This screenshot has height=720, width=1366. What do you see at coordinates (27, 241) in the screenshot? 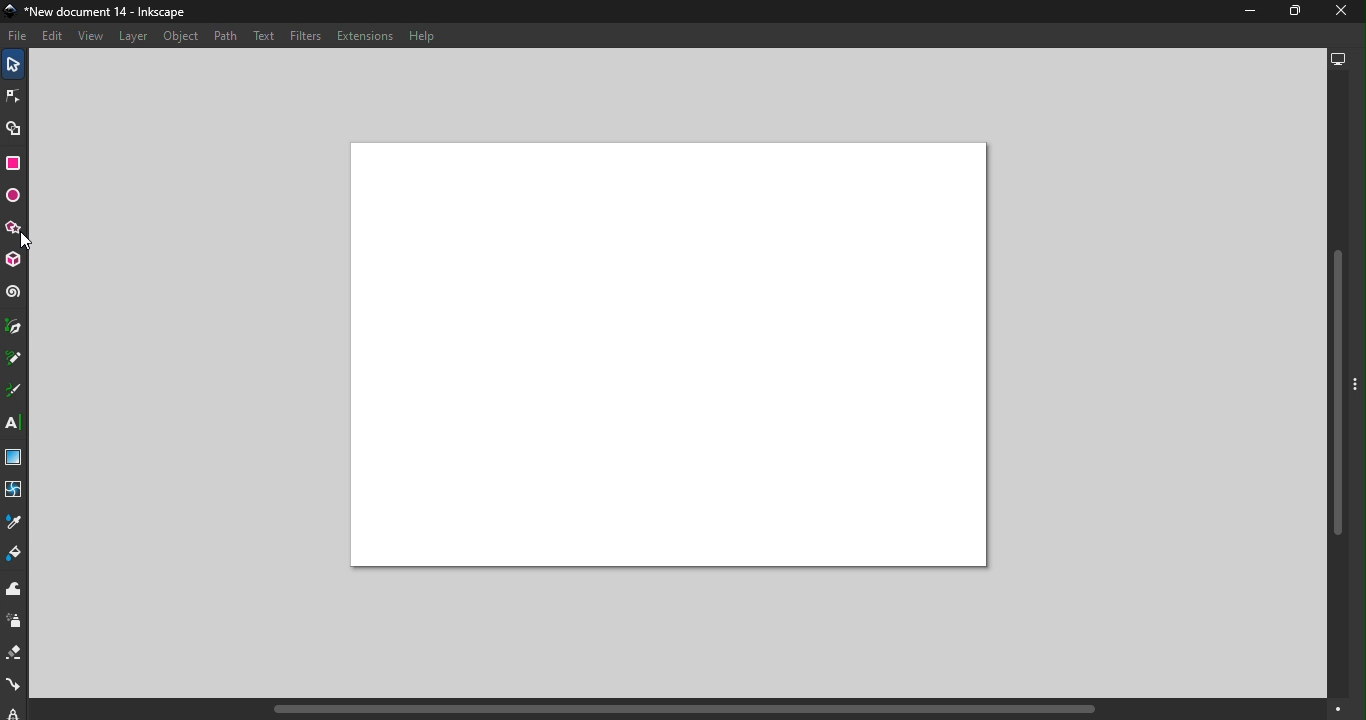
I see `cursor` at bounding box center [27, 241].